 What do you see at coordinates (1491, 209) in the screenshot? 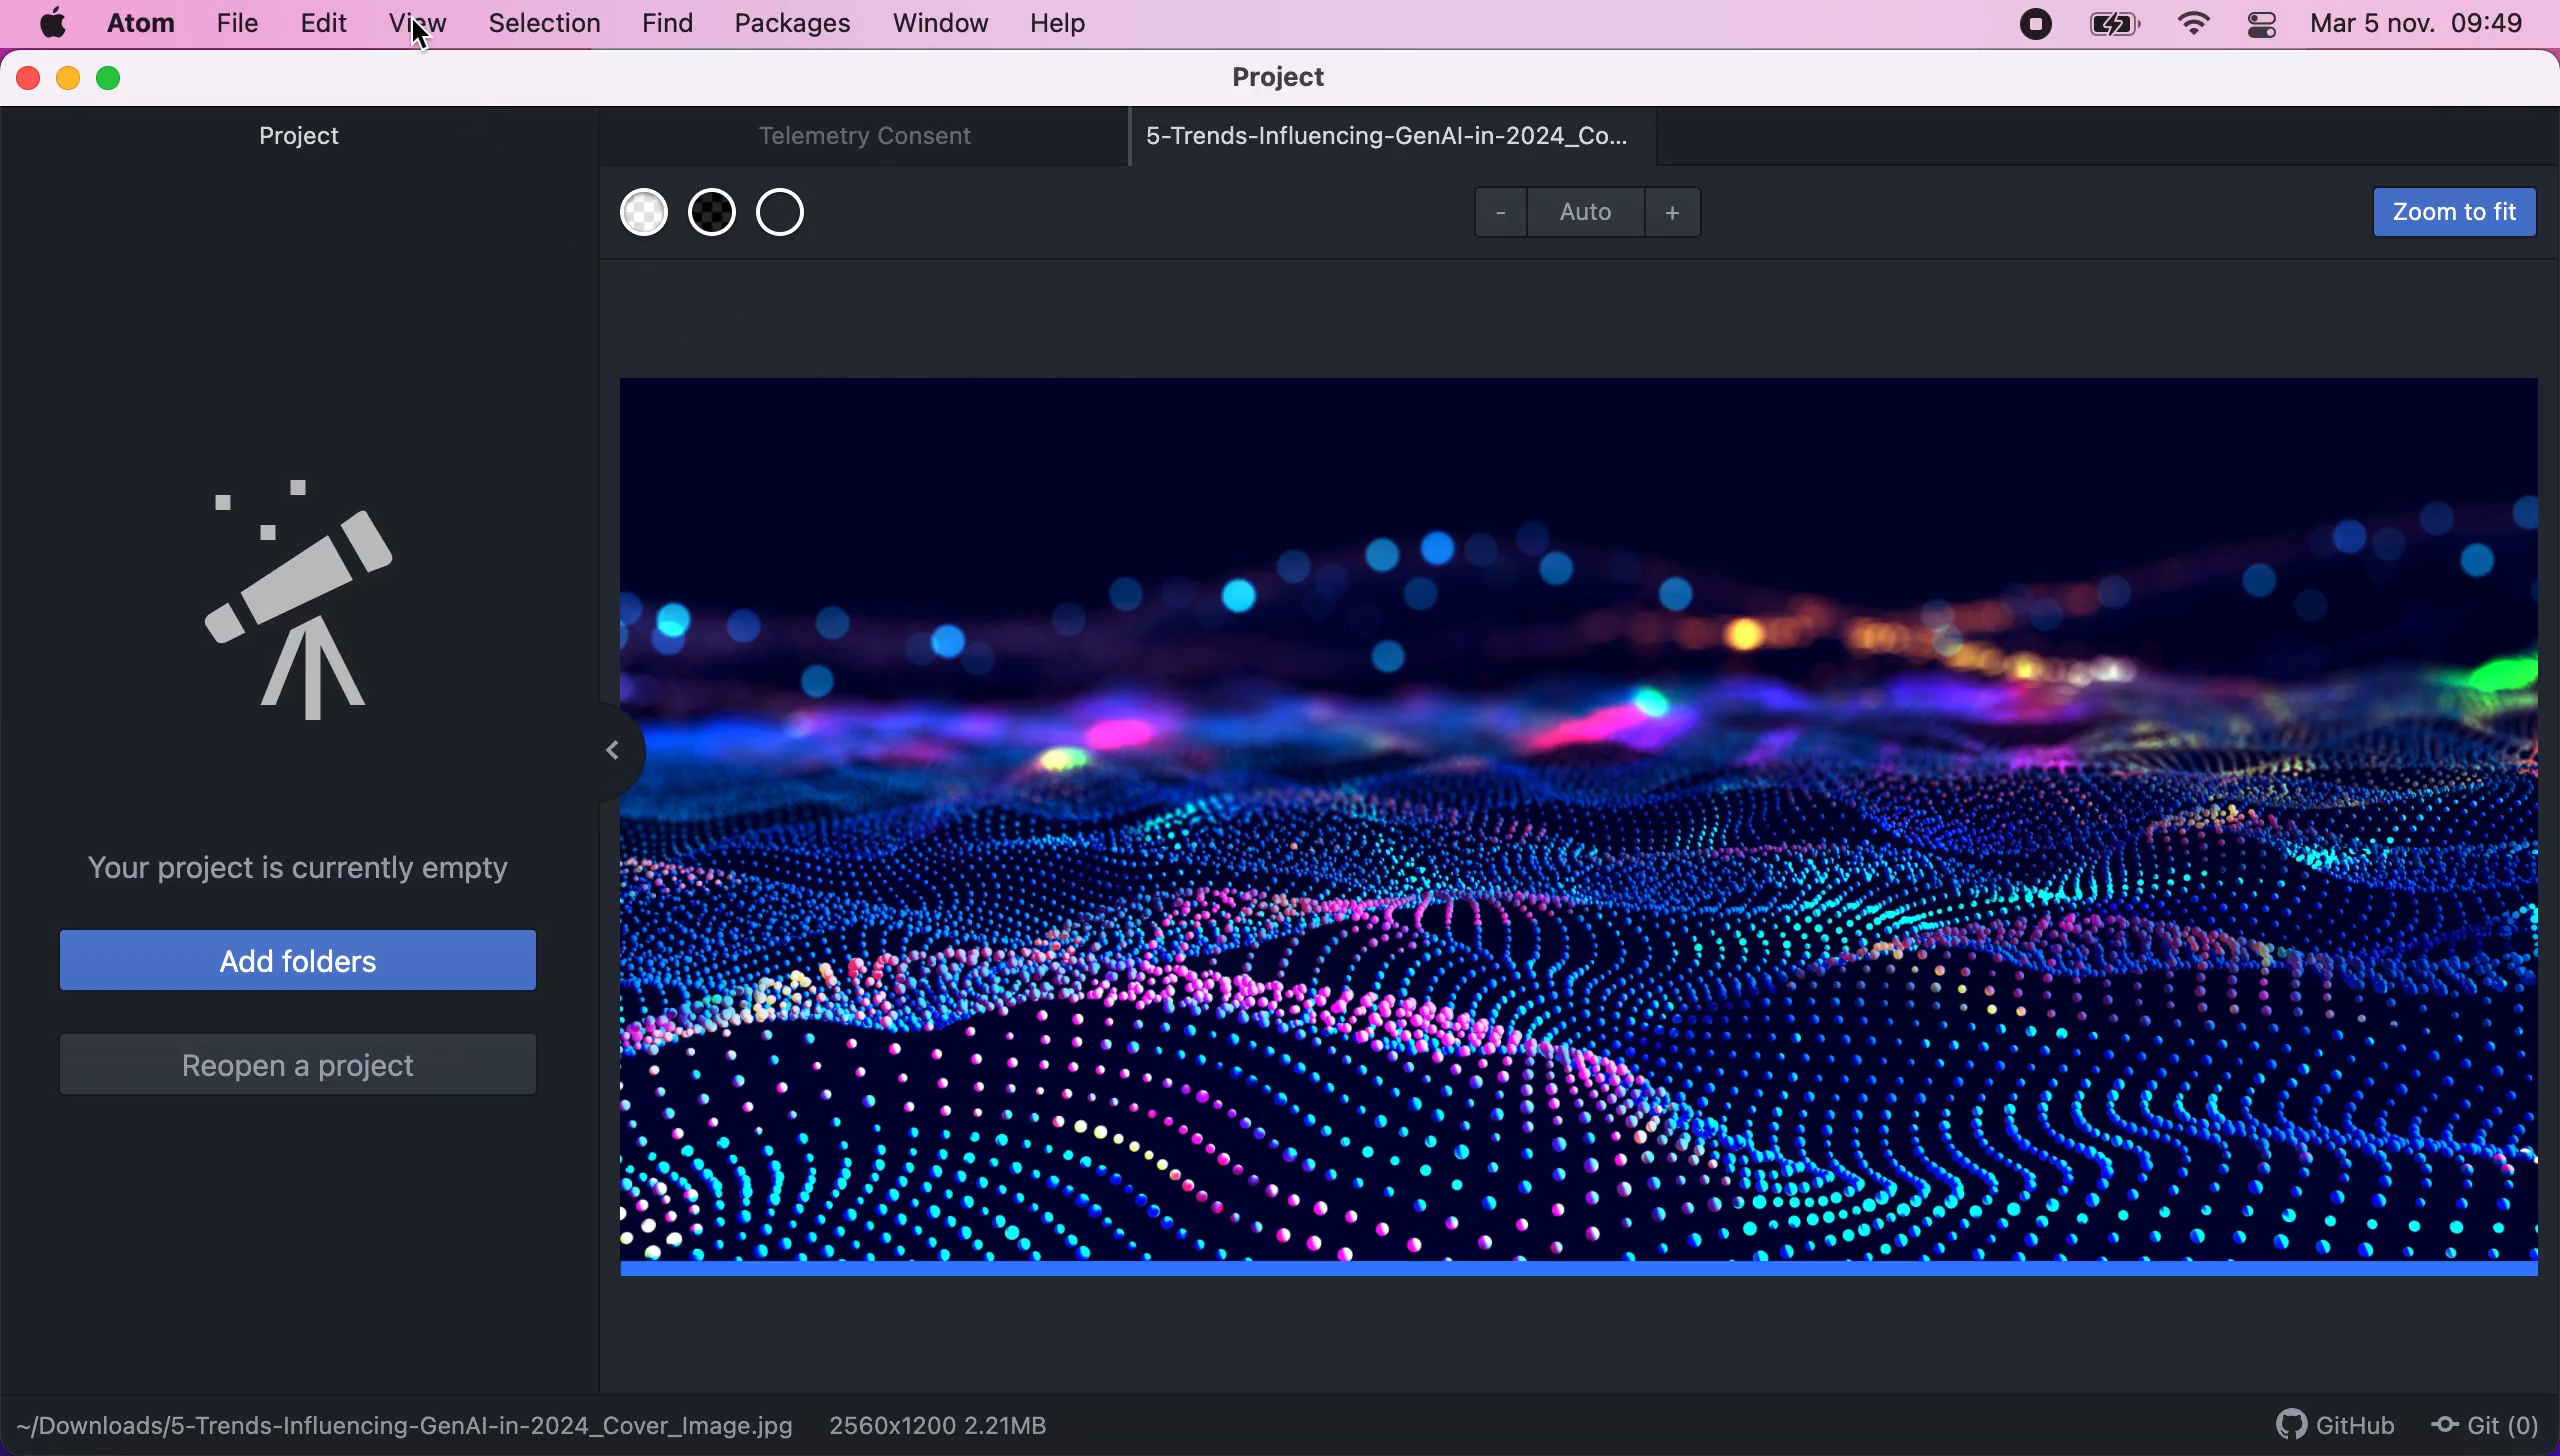
I see `zoom out` at bounding box center [1491, 209].